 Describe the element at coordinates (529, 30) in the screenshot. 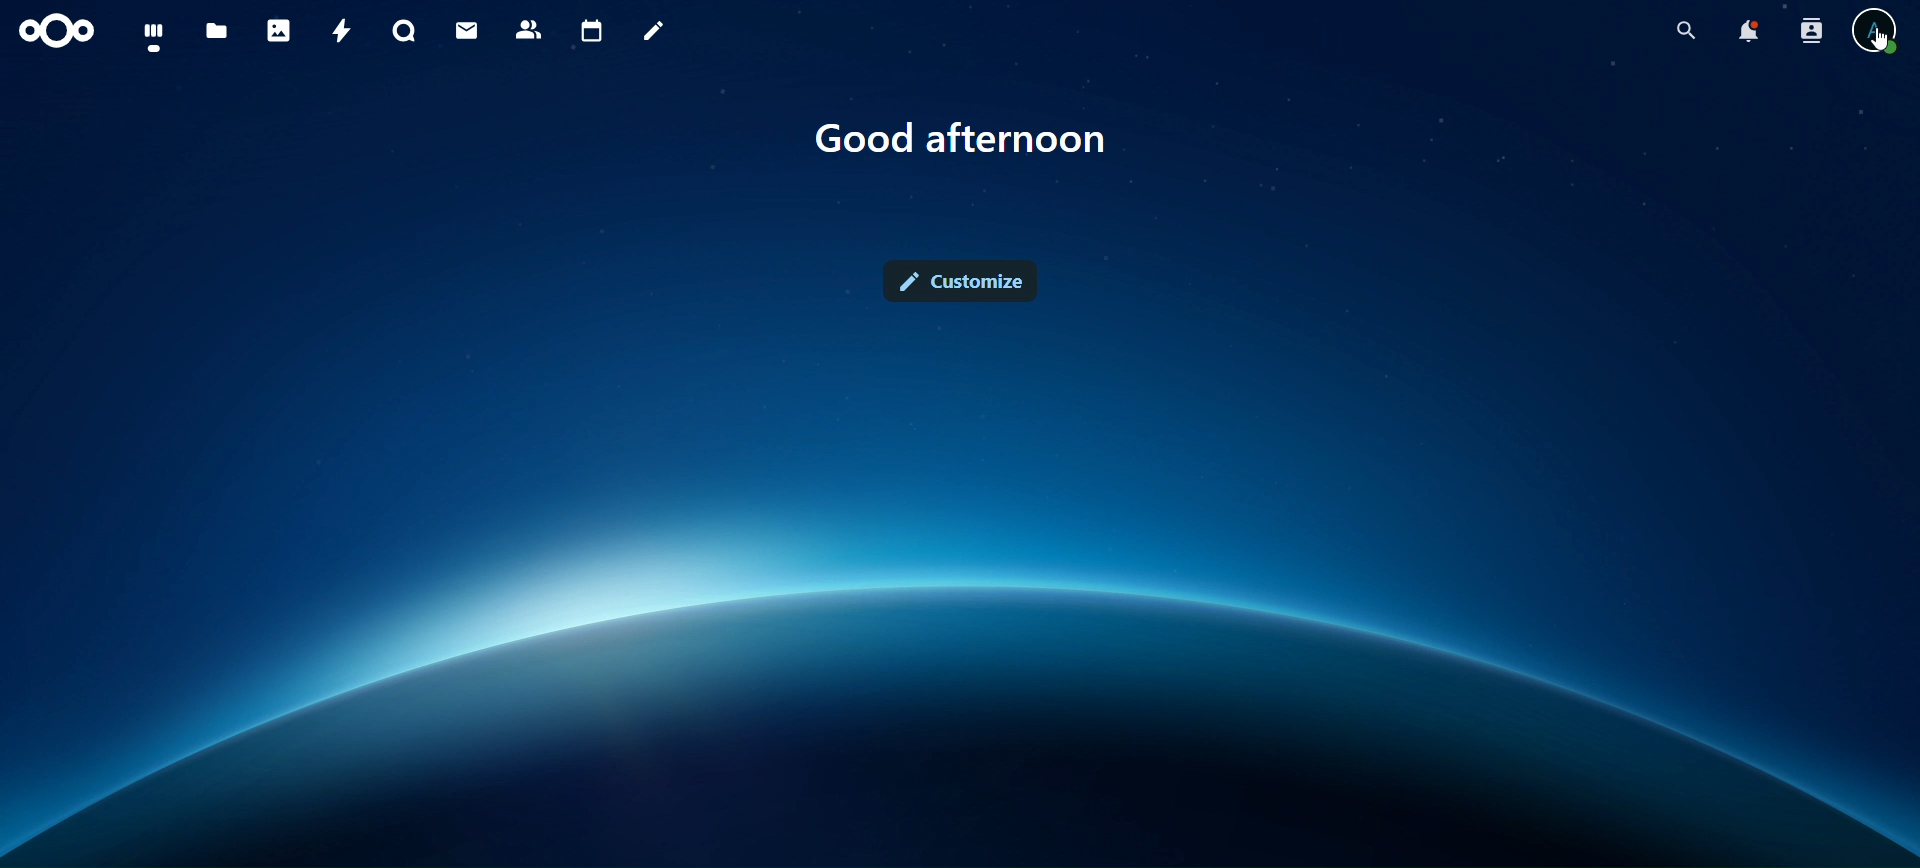

I see `contacts` at that location.